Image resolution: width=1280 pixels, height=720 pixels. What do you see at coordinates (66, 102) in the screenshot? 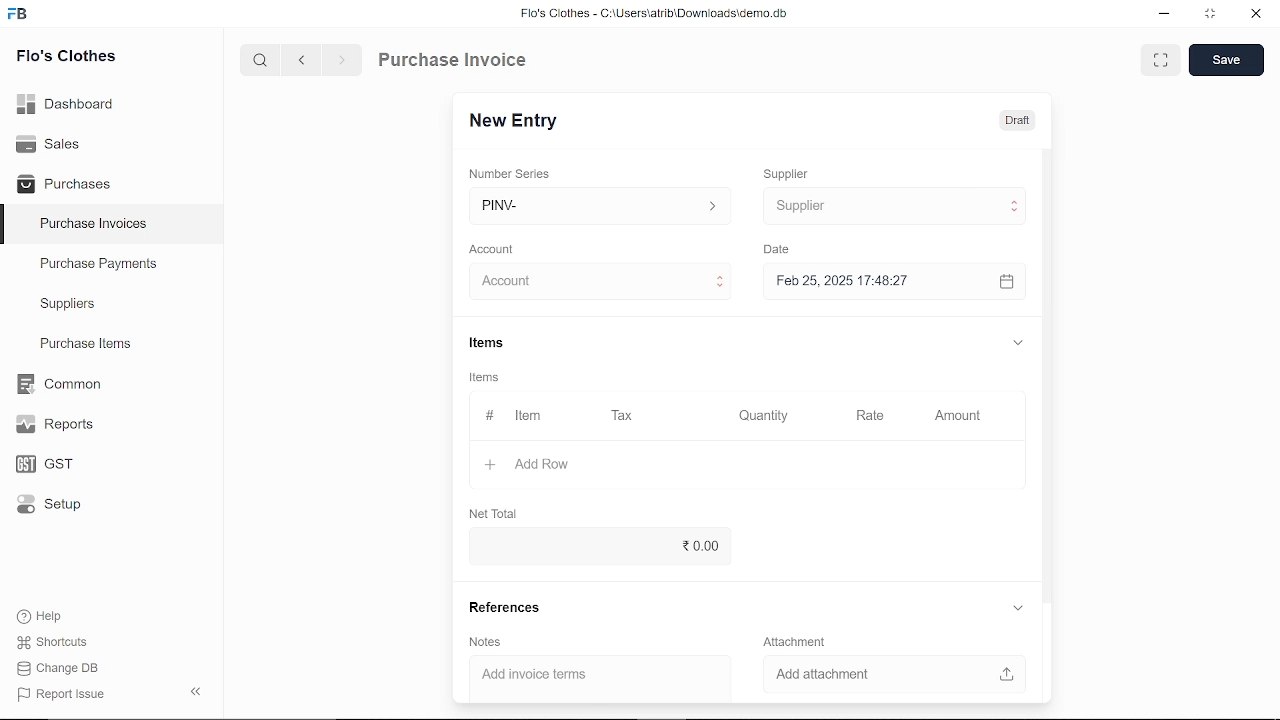
I see `Dashboard` at bounding box center [66, 102].